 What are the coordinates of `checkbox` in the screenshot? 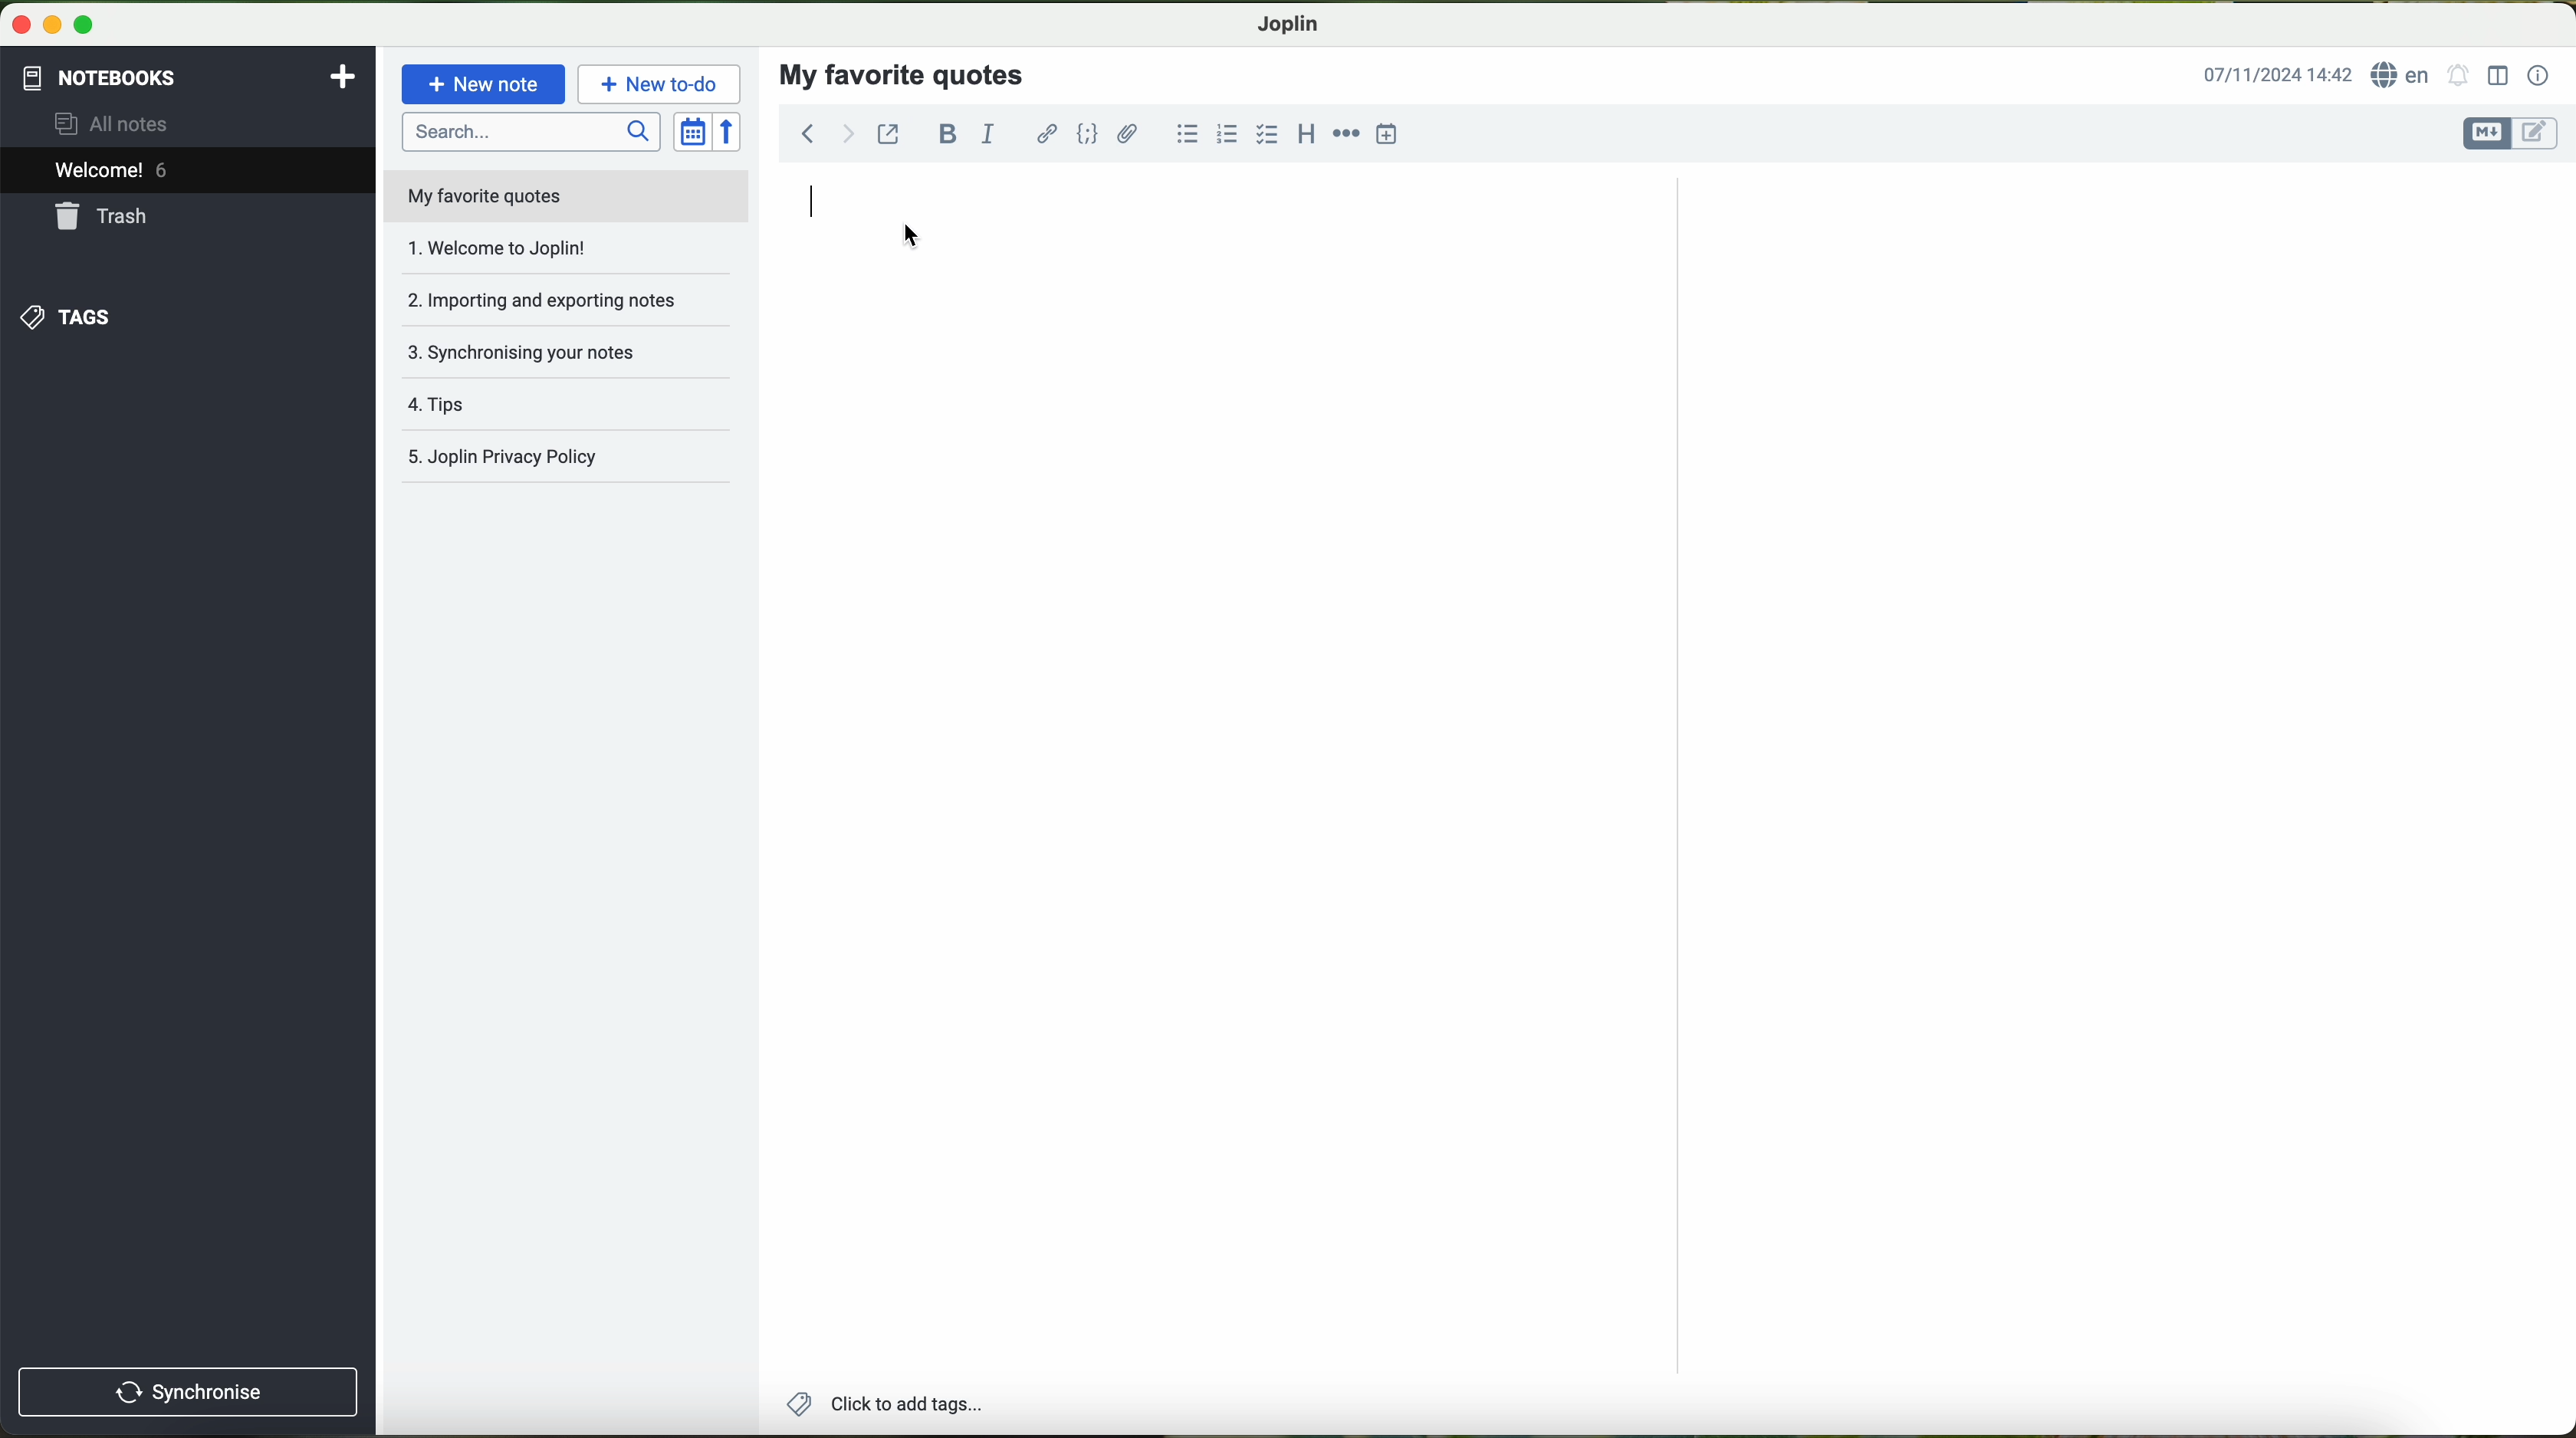 It's located at (1267, 136).